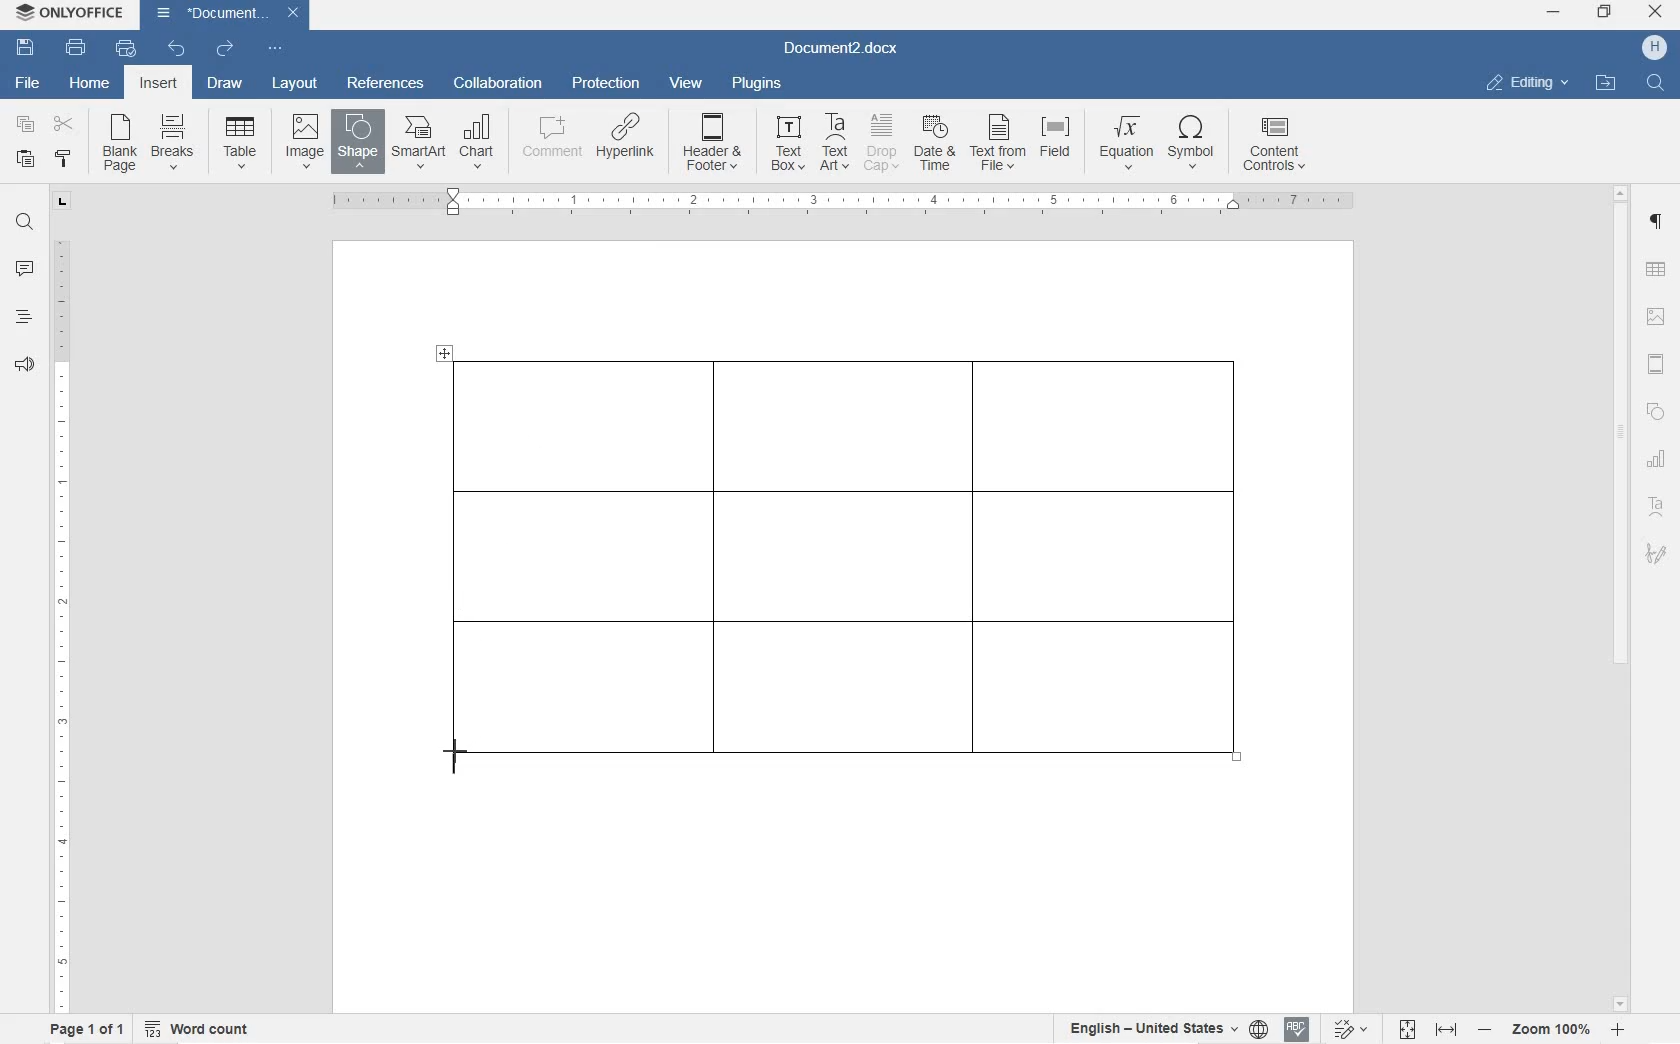 The image size is (1680, 1044). What do you see at coordinates (385, 83) in the screenshot?
I see `references` at bounding box center [385, 83].